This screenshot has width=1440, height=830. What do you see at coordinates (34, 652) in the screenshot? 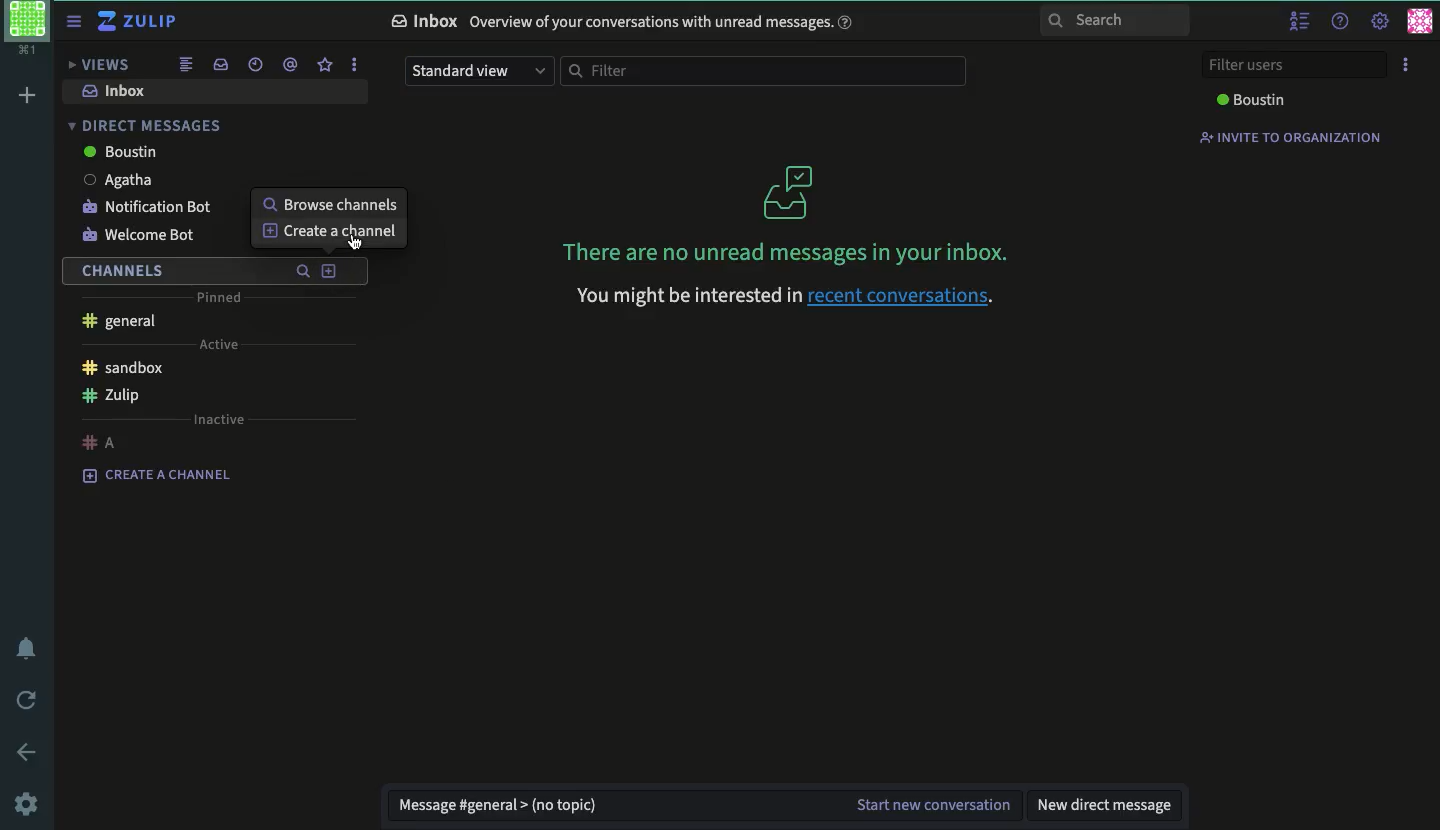
I see `notification` at bounding box center [34, 652].